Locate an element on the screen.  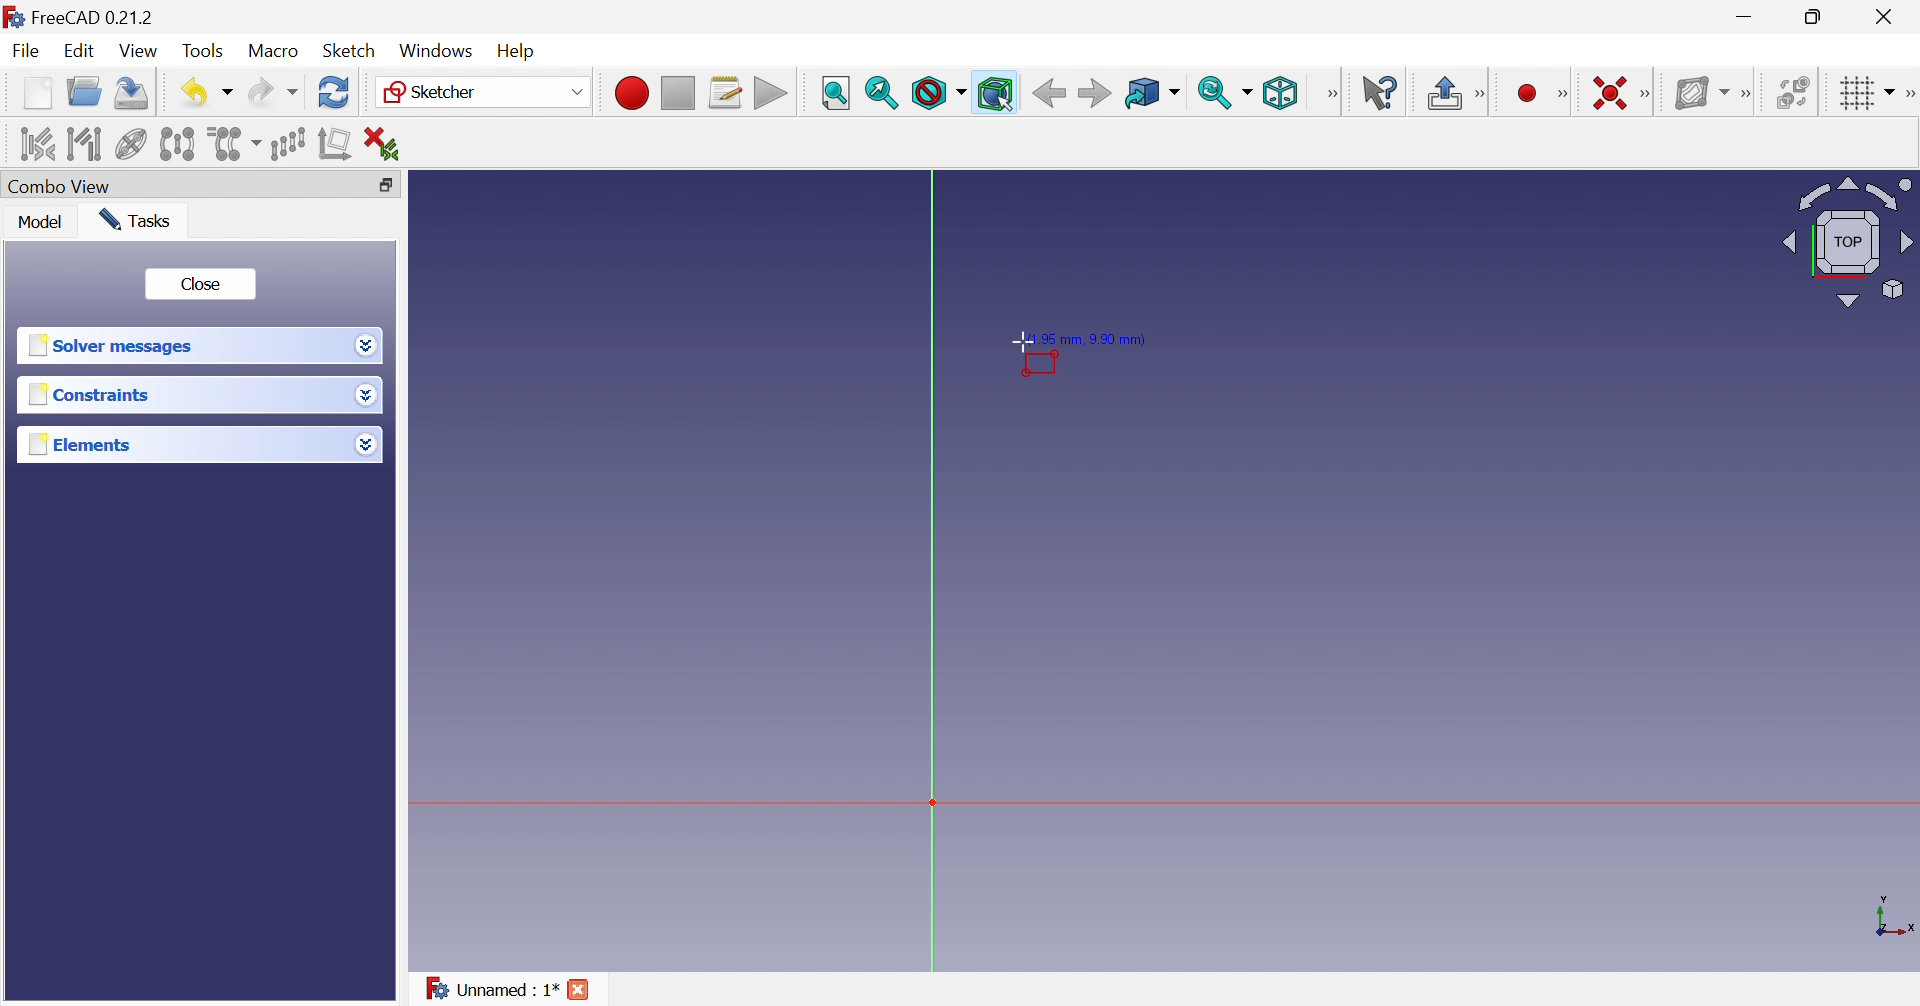
Tasks is located at coordinates (135, 218).